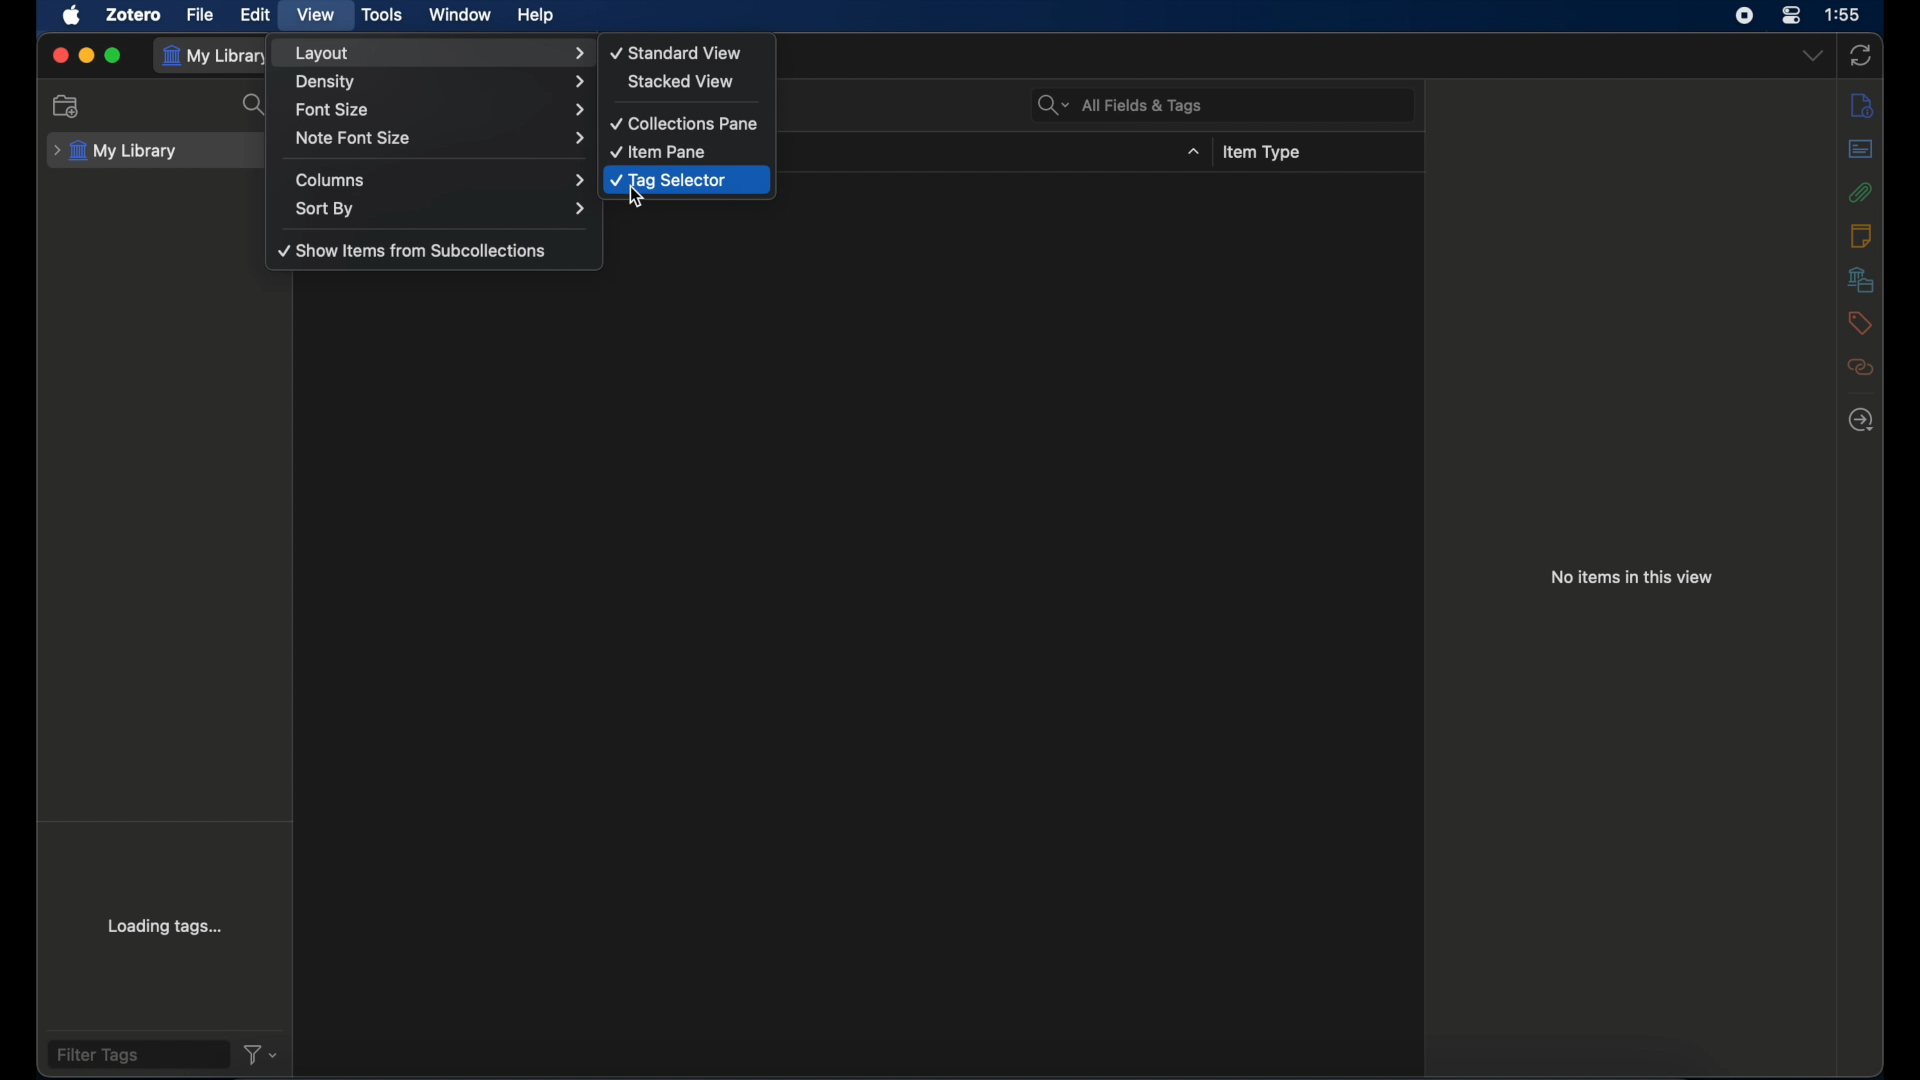 The width and height of the screenshot is (1920, 1080). What do you see at coordinates (1861, 104) in the screenshot?
I see `info` at bounding box center [1861, 104].